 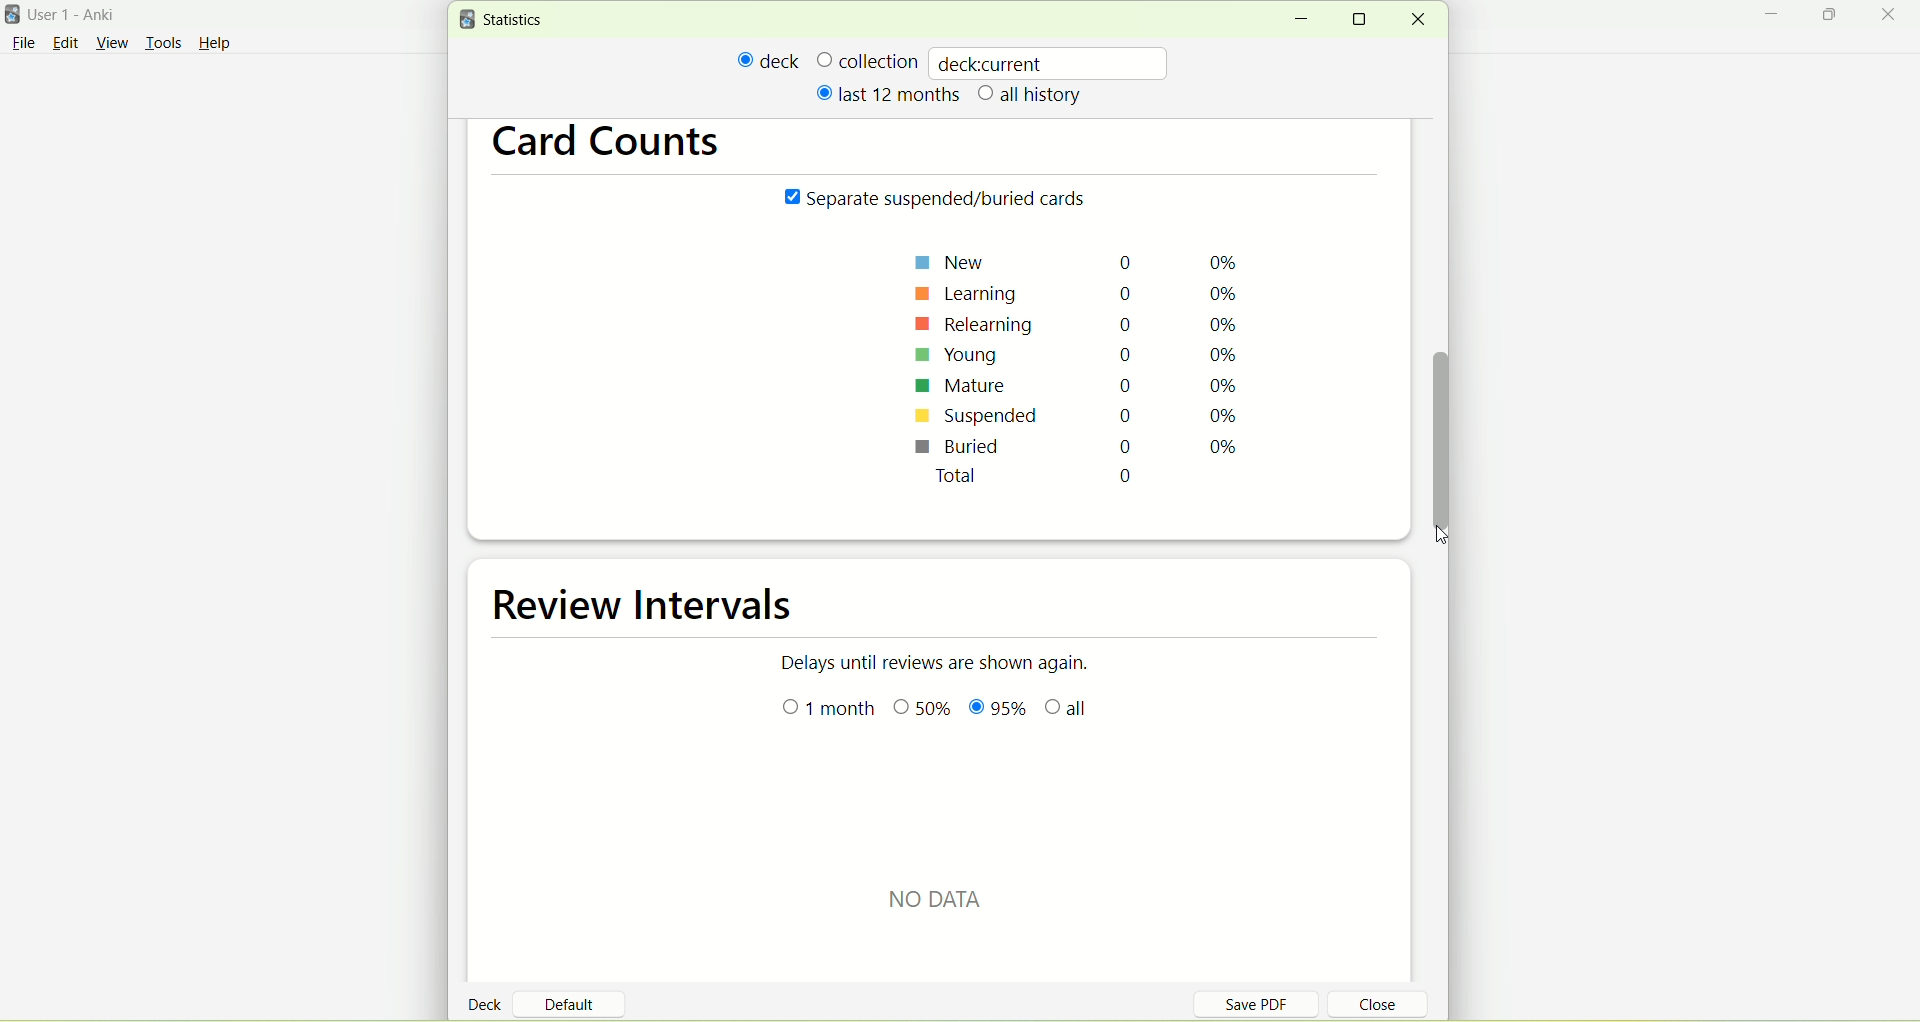 I want to click on 0%, so click(x=925, y=710).